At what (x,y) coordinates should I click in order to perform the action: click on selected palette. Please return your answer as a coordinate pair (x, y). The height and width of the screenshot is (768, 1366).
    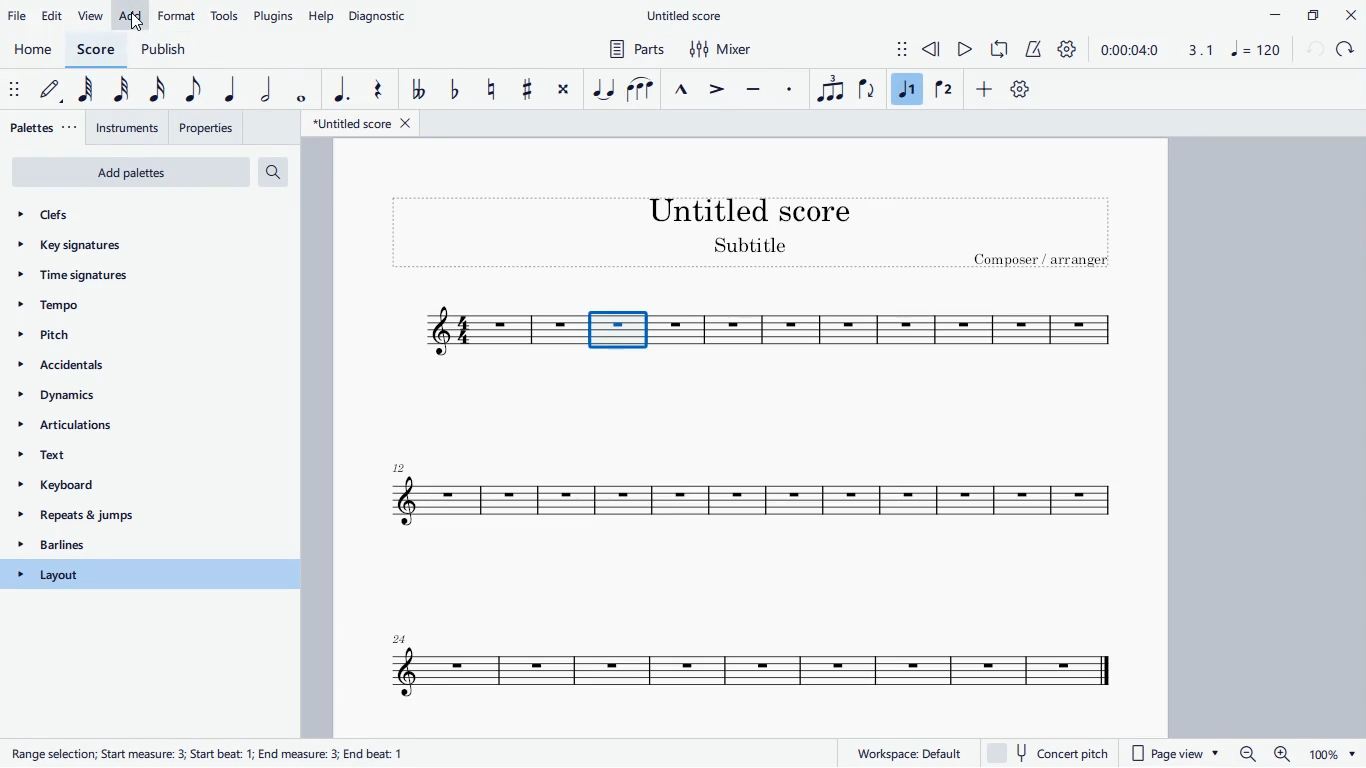
    Looking at the image, I should click on (151, 574).